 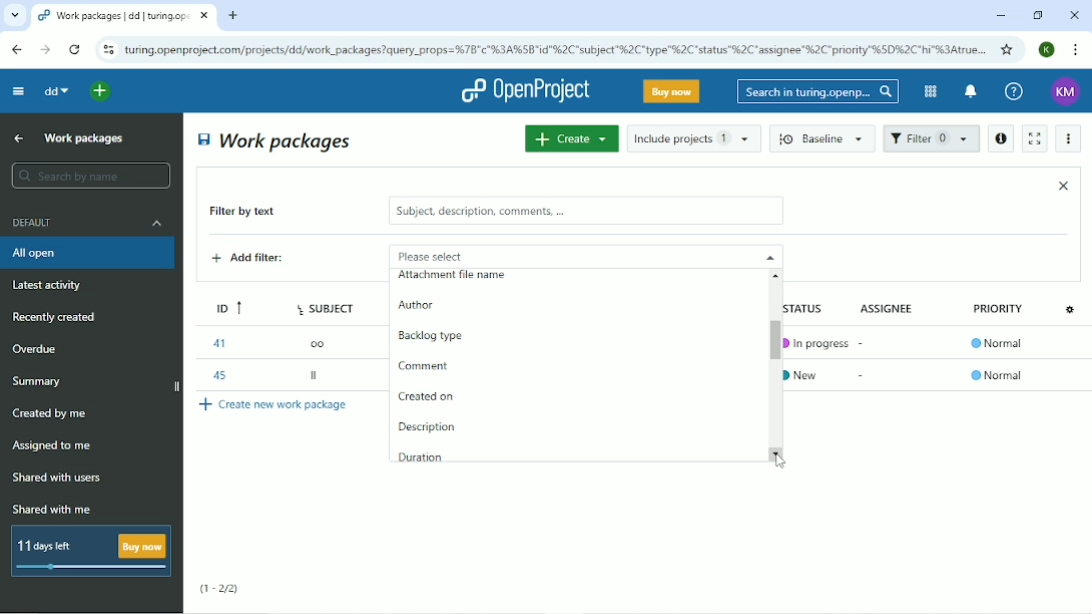 What do you see at coordinates (1063, 185) in the screenshot?
I see `Close` at bounding box center [1063, 185].